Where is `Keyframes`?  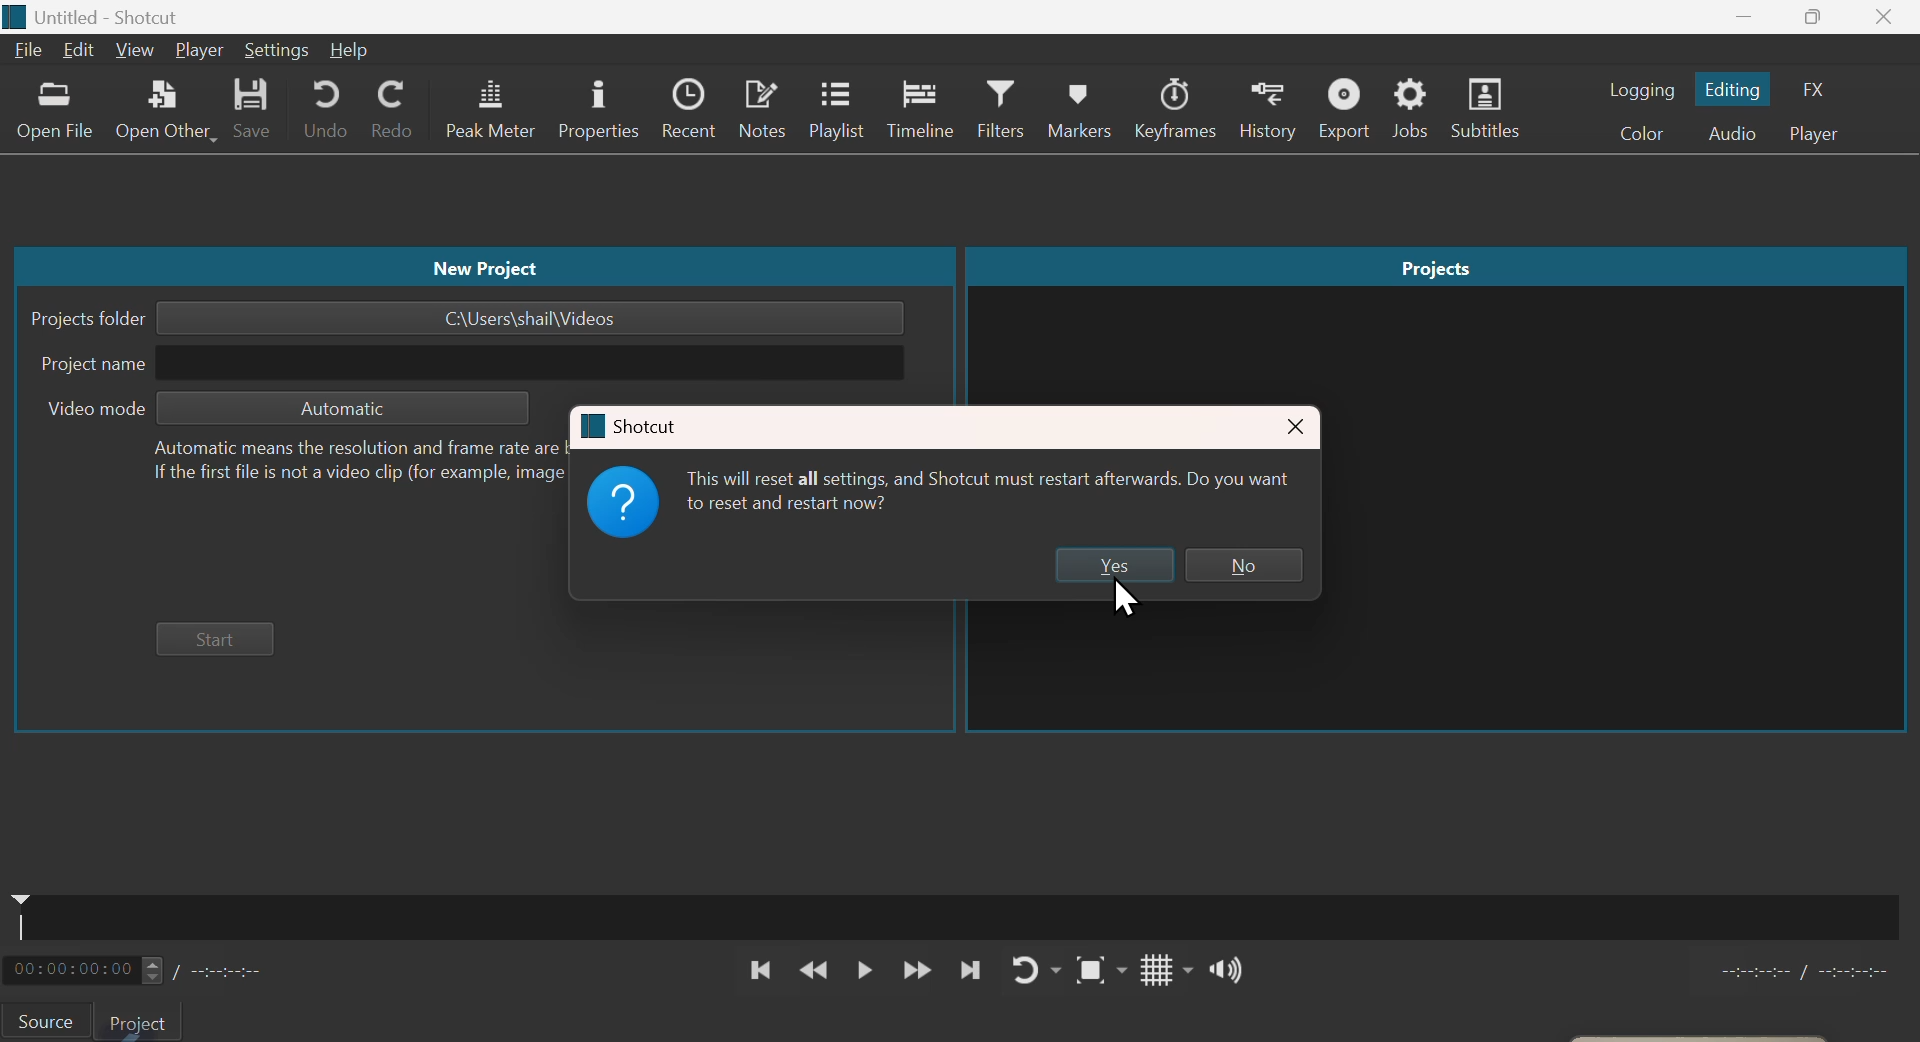 Keyframes is located at coordinates (1178, 109).